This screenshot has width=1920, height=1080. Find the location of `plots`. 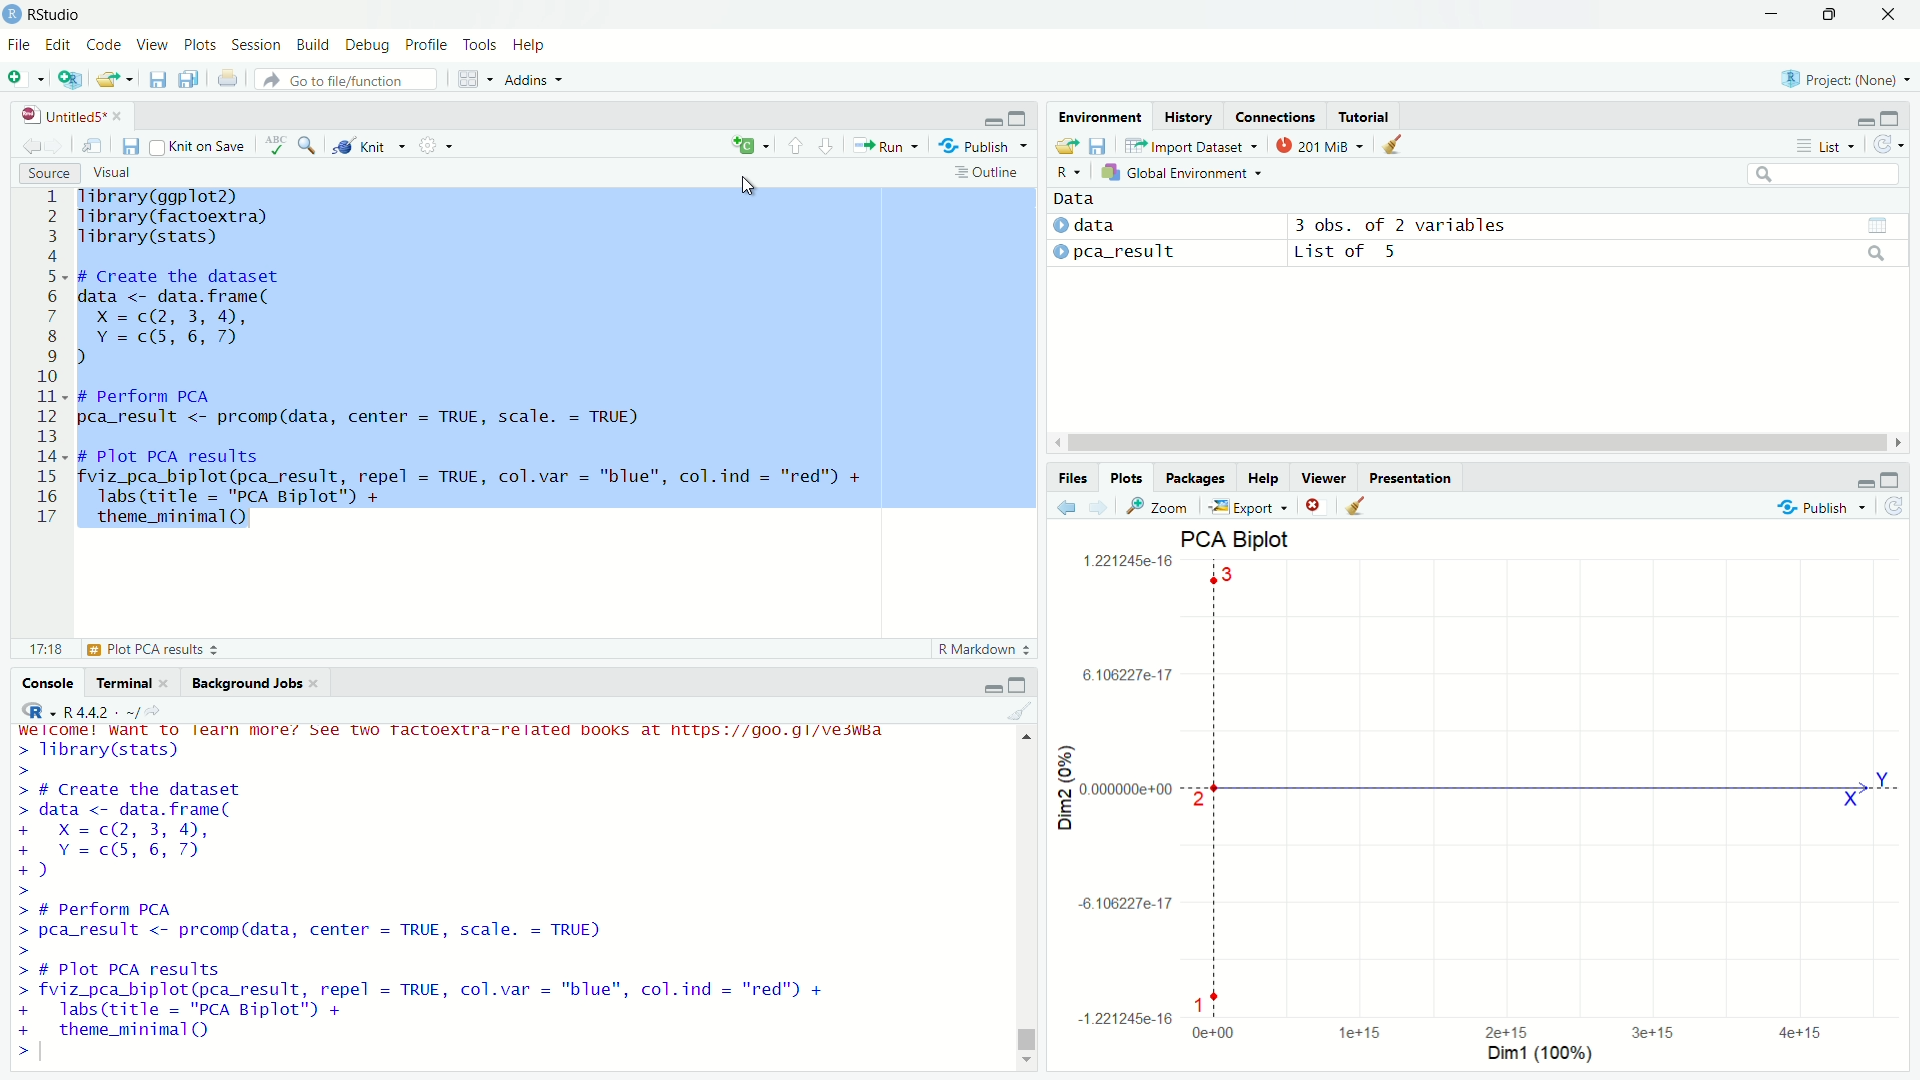

plots is located at coordinates (201, 46).